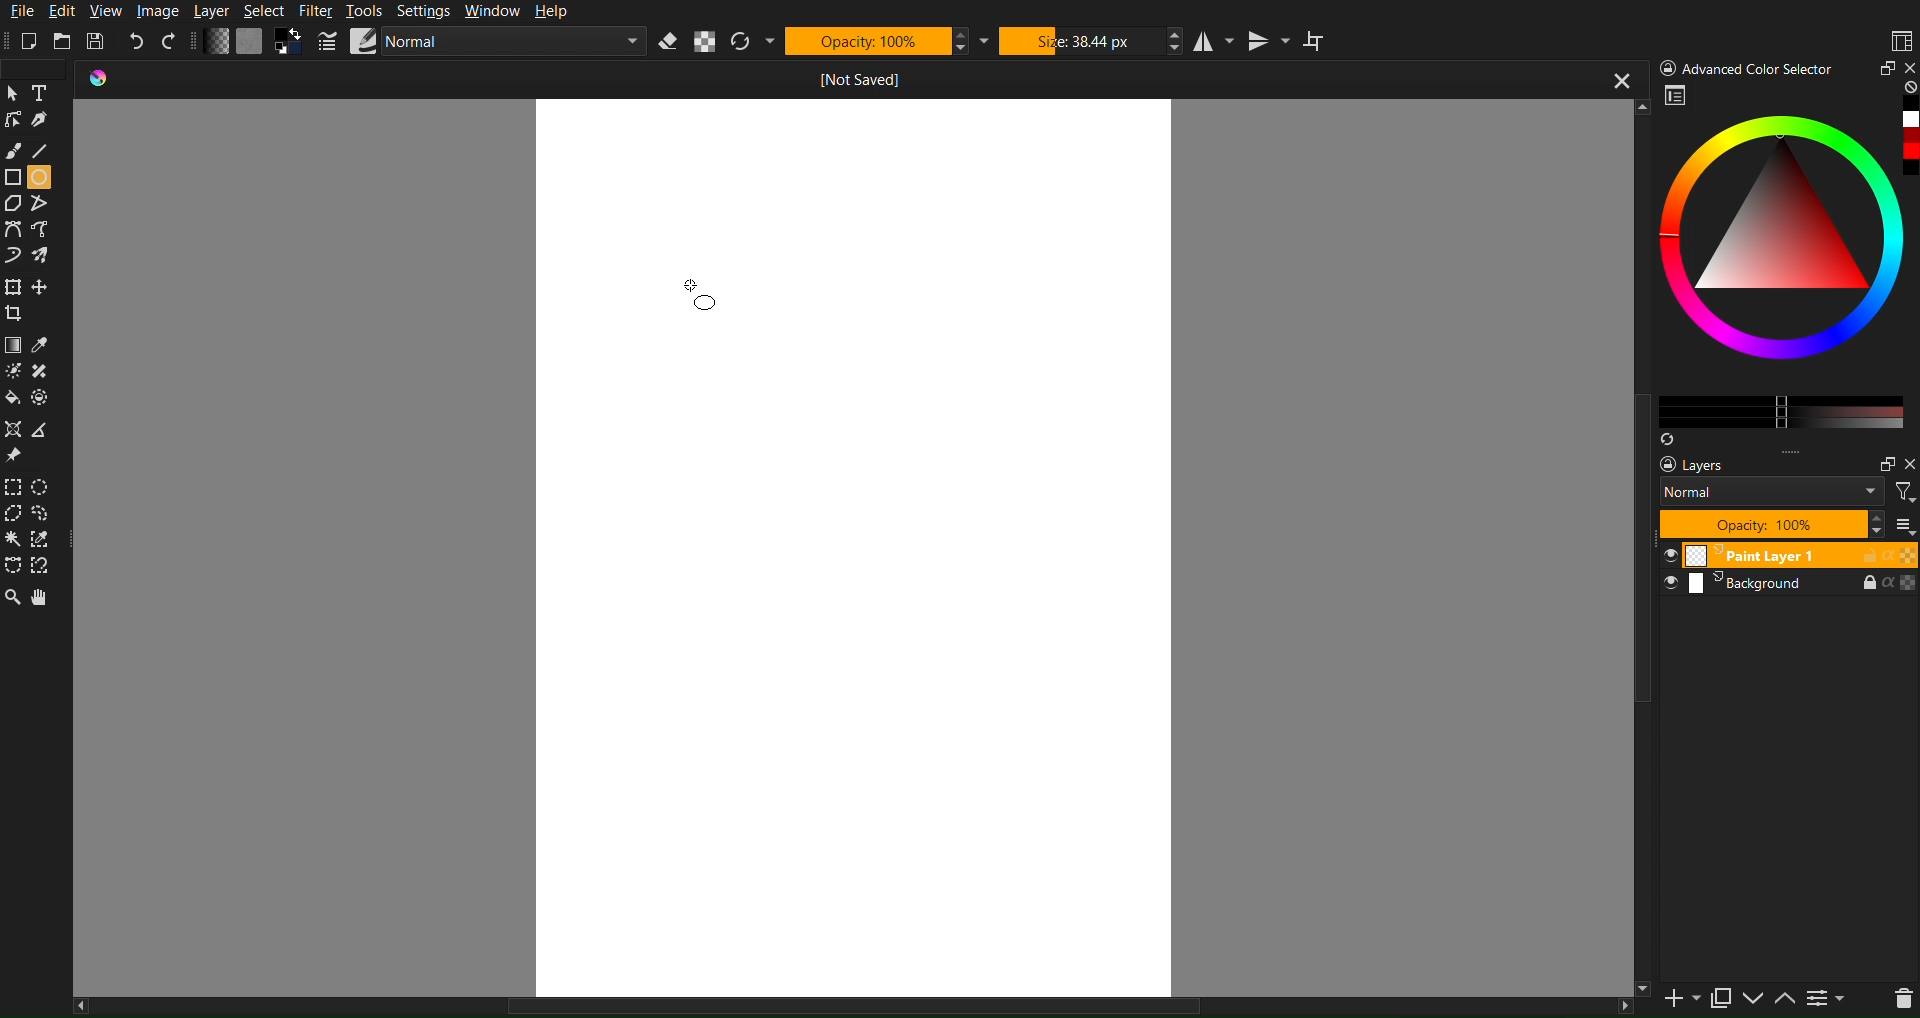 This screenshot has height=1018, width=1920. Describe the element at coordinates (13, 485) in the screenshot. I see `Selection Tools` at that location.